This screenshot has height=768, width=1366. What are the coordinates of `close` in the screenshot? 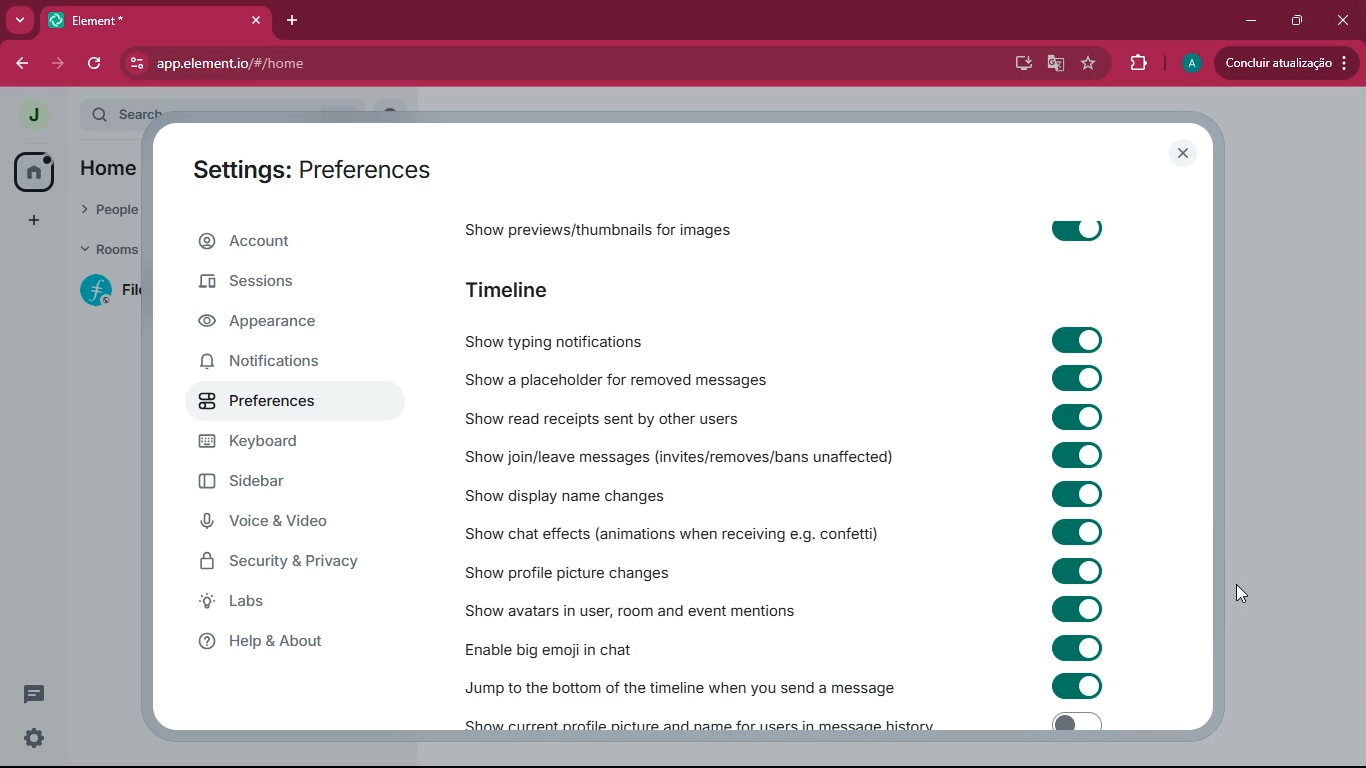 It's located at (1343, 20).